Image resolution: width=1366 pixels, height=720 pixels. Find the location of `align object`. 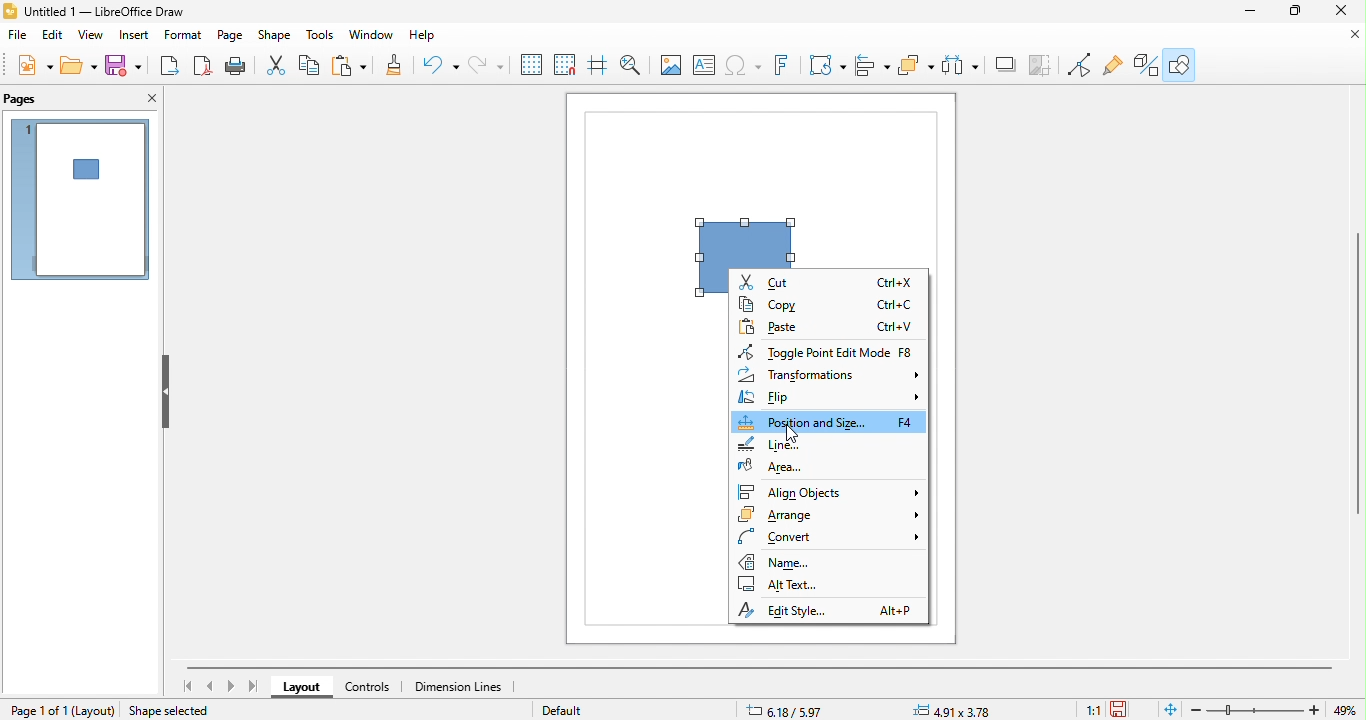

align object is located at coordinates (872, 65).